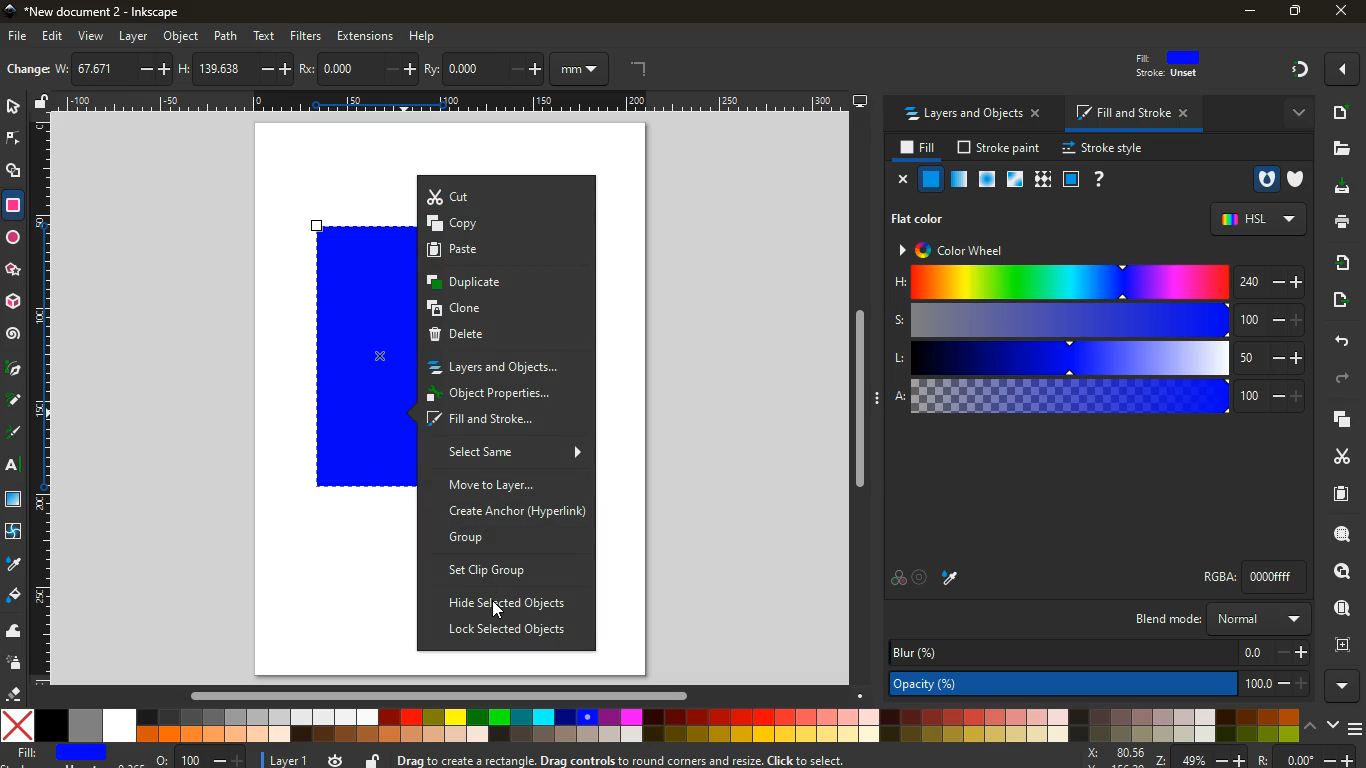 This screenshot has height=768, width=1366. What do you see at coordinates (1103, 149) in the screenshot?
I see `stroke style` at bounding box center [1103, 149].